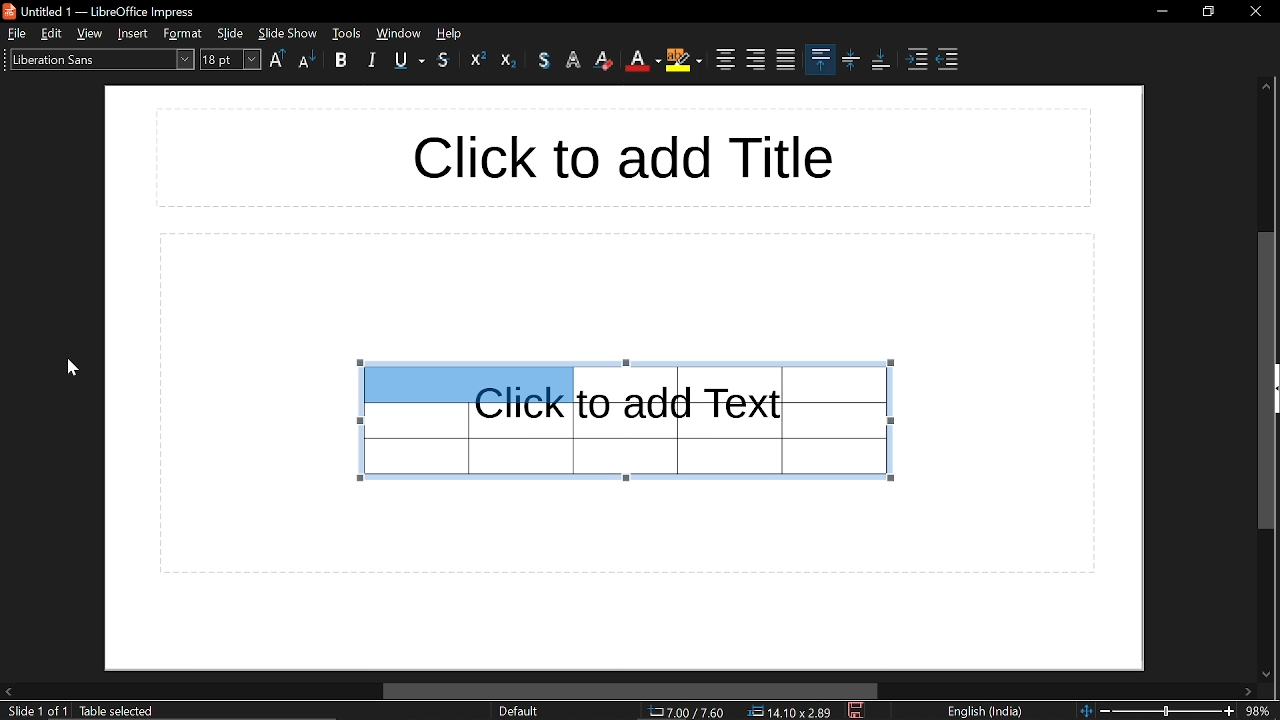 The width and height of the screenshot is (1280, 720). Describe the element at coordinates (686, 712) in the screenshot. I see `cursor co-ordinate` at that location.